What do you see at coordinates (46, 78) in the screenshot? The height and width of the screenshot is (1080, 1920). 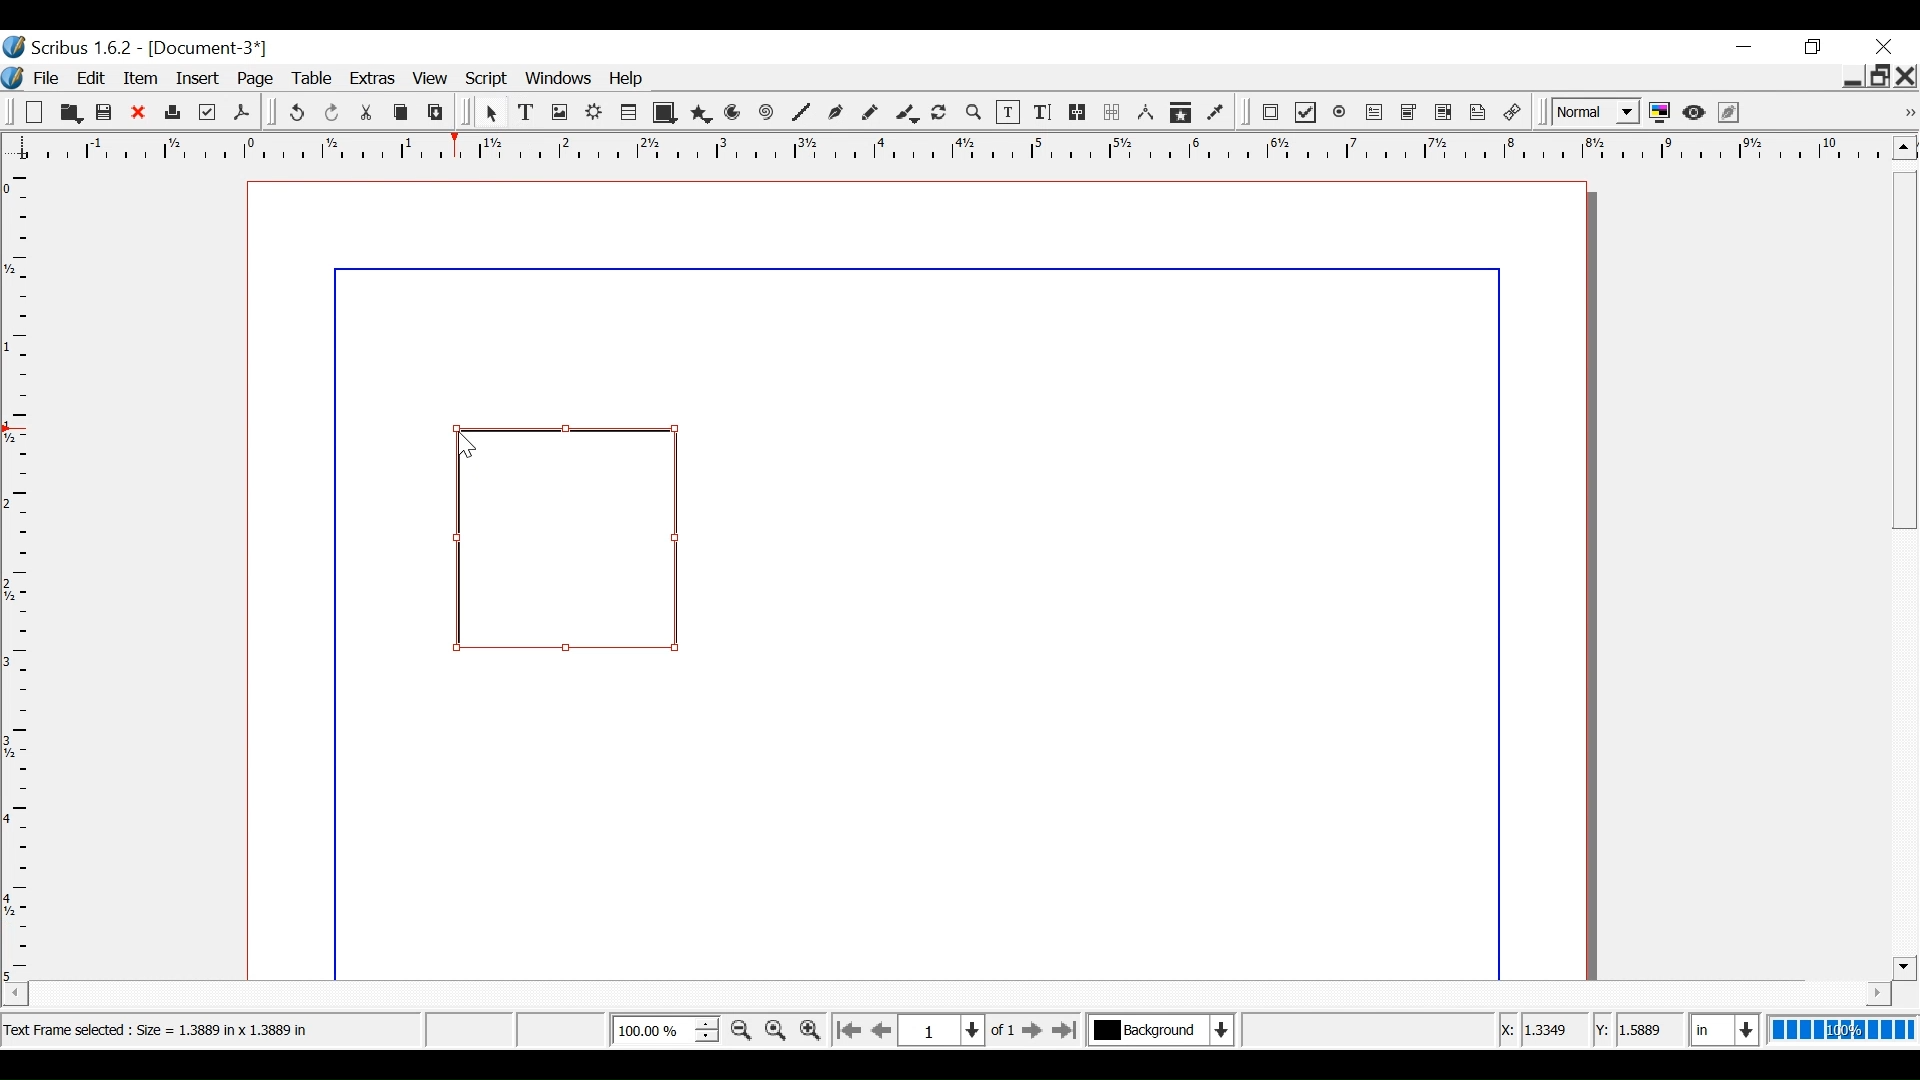 I see `File` at bounding box center [46, 78].